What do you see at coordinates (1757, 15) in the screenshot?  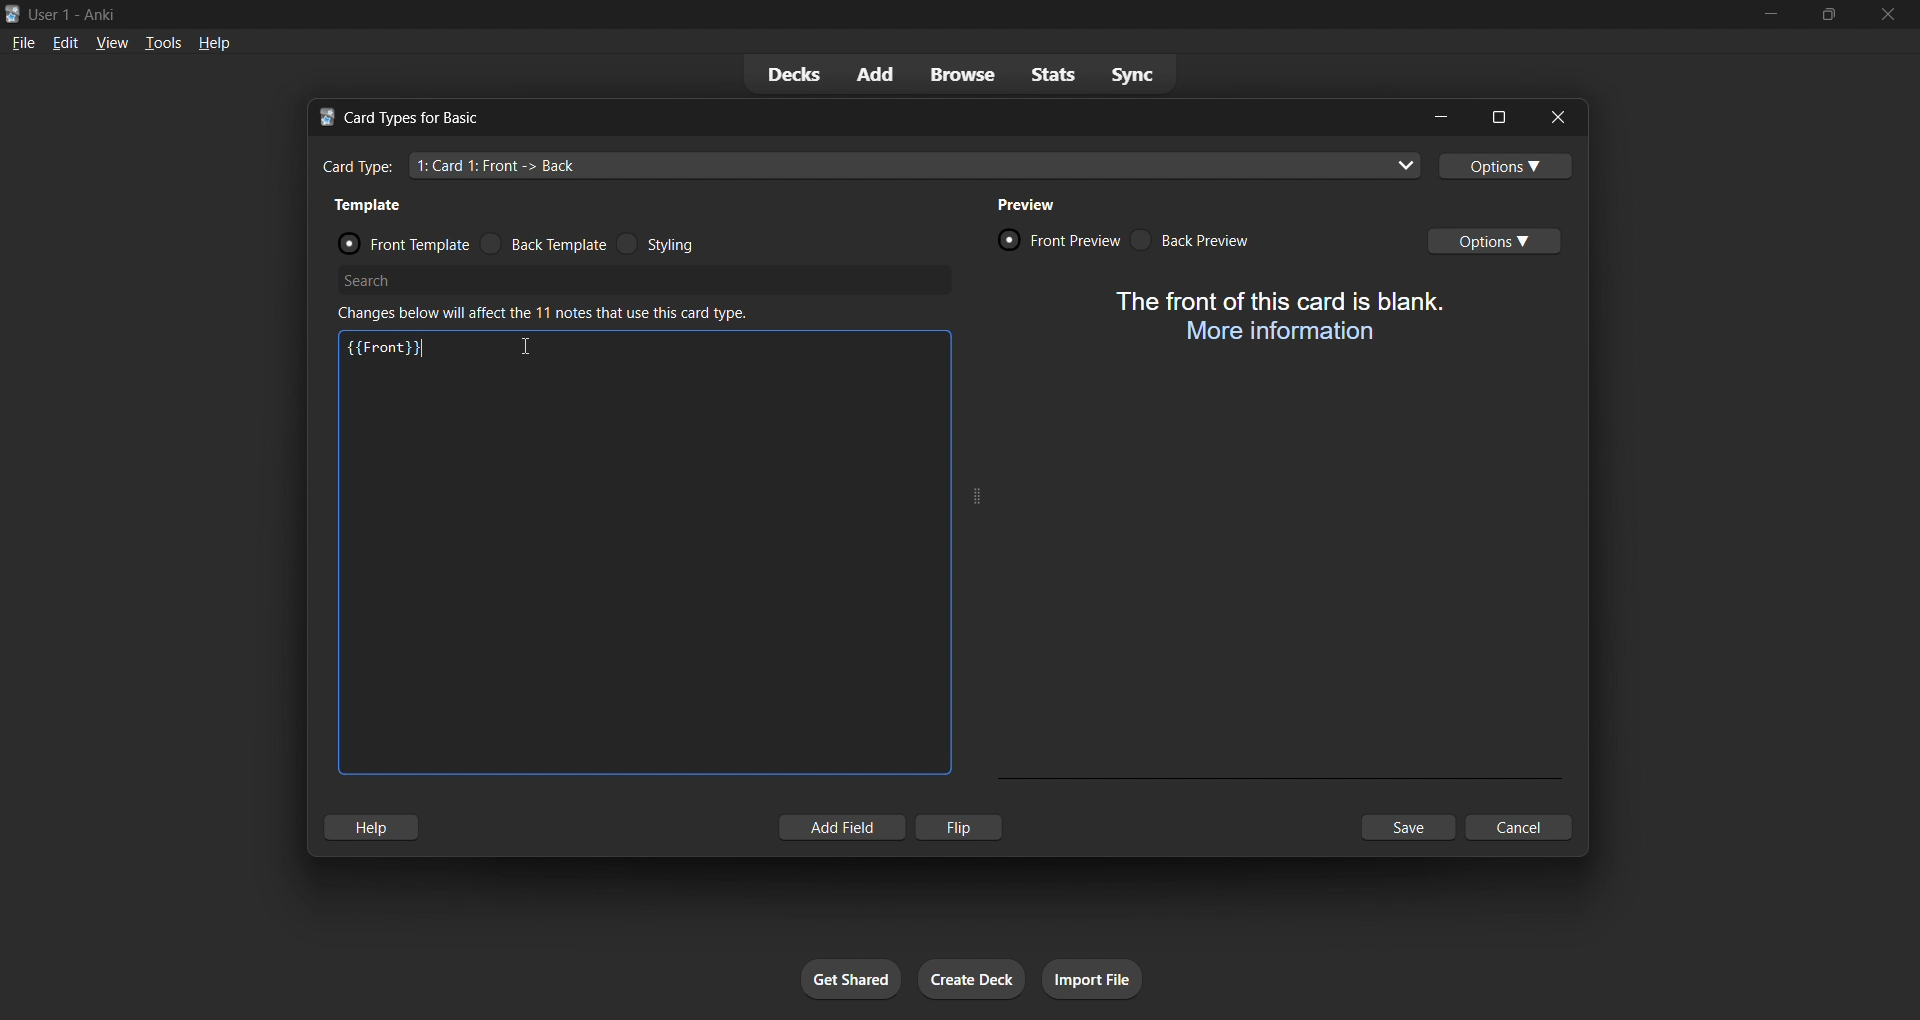 I see `minimize` at bounding box center [1757, 15].